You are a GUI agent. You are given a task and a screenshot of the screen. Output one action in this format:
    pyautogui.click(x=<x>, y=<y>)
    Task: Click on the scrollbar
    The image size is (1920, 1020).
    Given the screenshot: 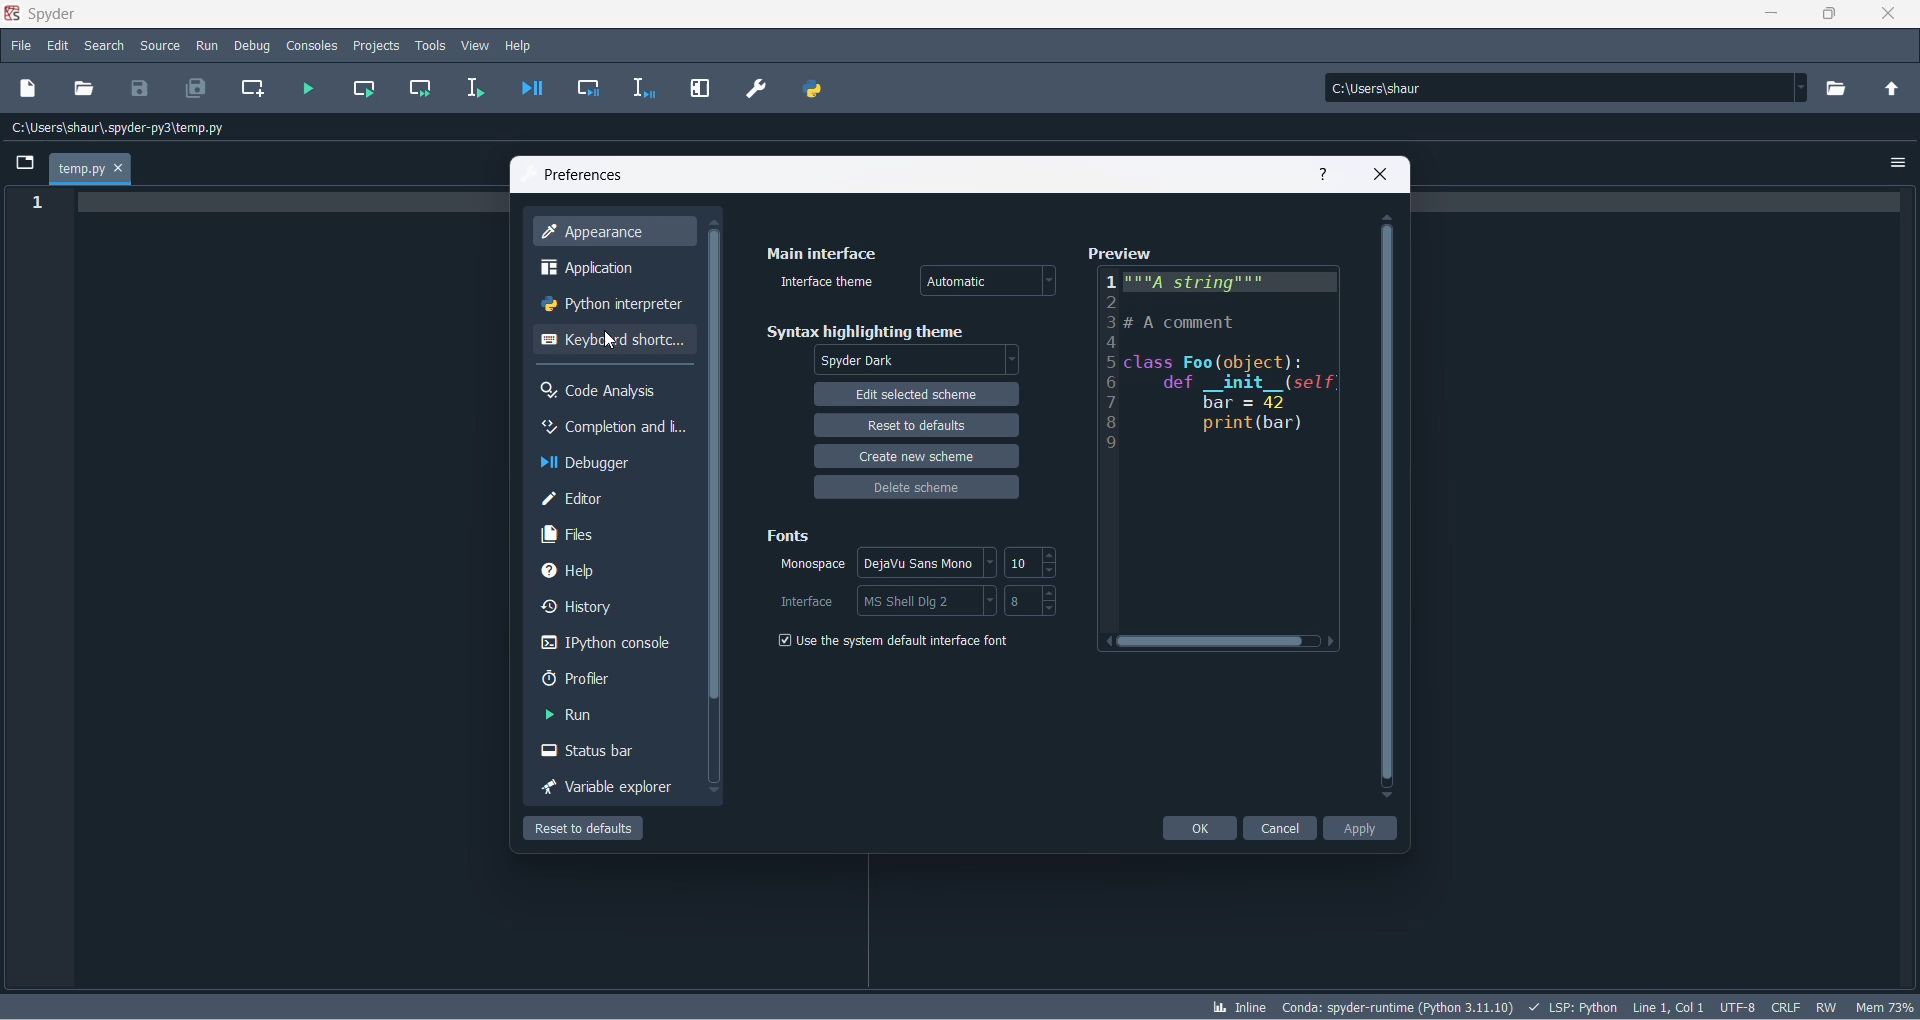 What is the action you would take?
    pyautogui.click(x=1388, y=507)
    